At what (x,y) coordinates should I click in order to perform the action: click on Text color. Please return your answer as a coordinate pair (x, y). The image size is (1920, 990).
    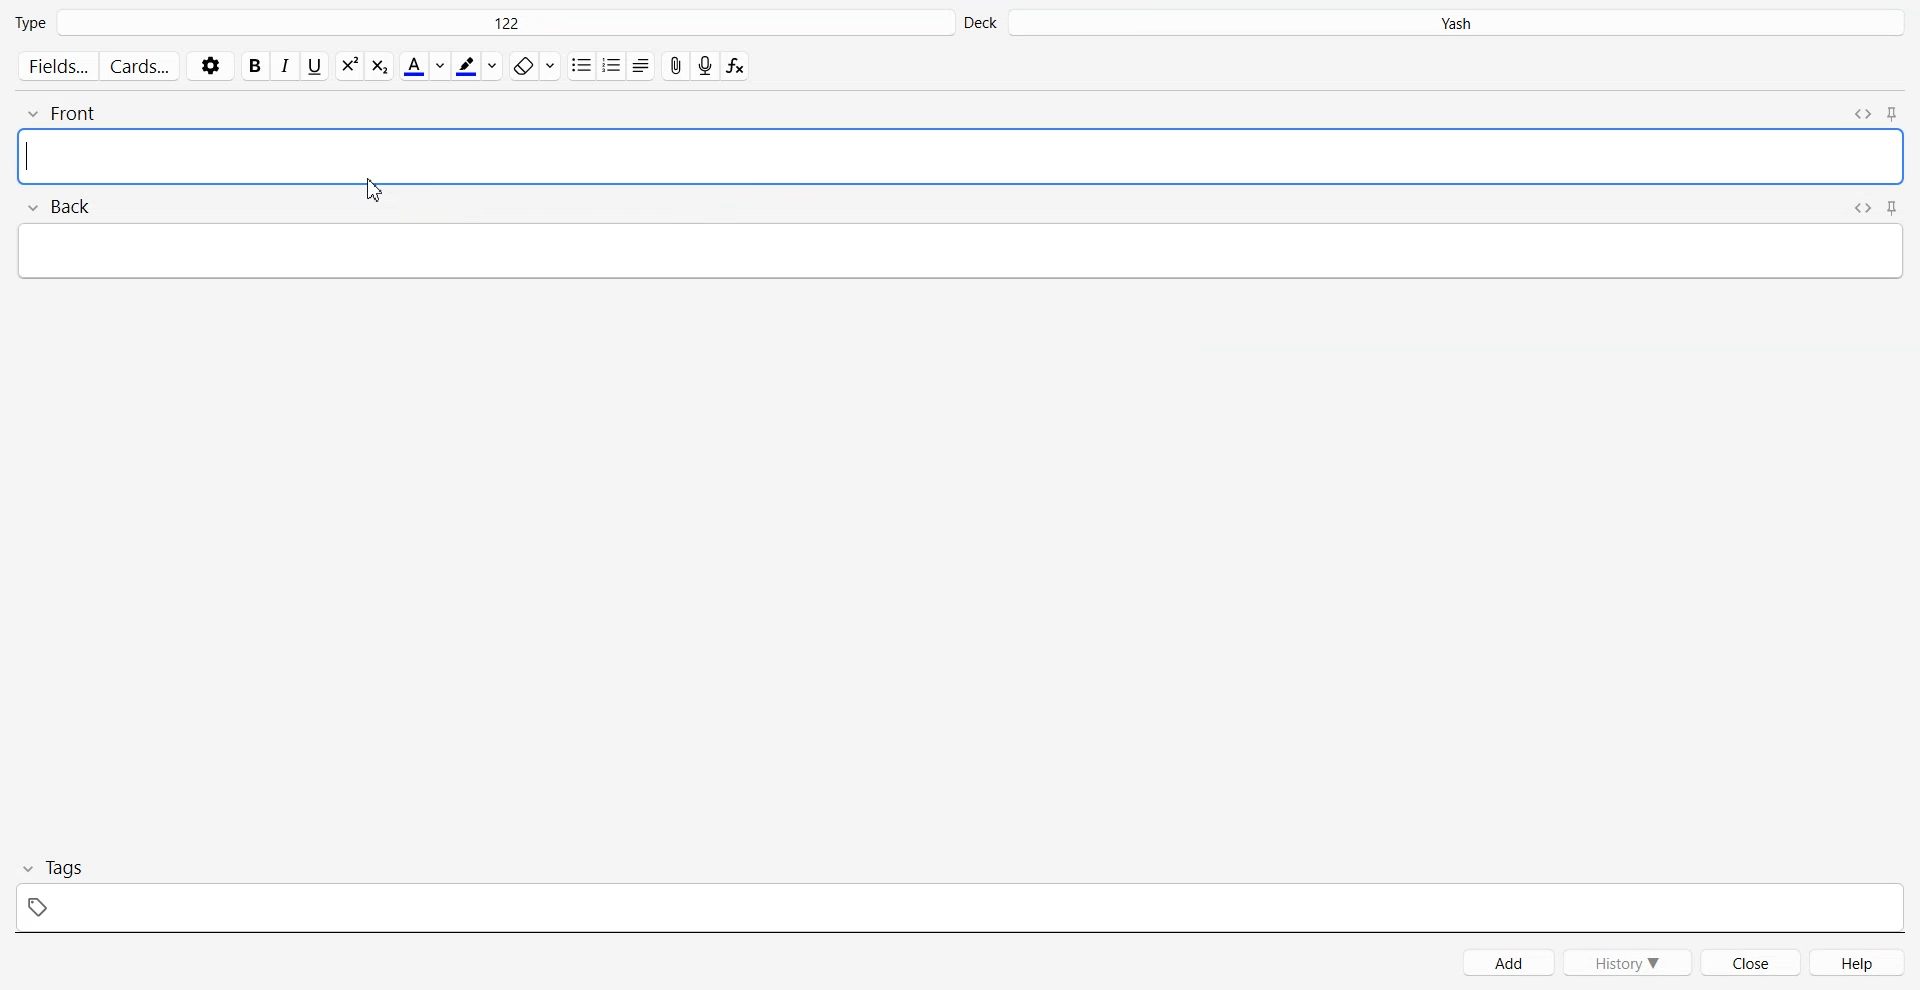
    Looking at the image, I should click on (424, 65).